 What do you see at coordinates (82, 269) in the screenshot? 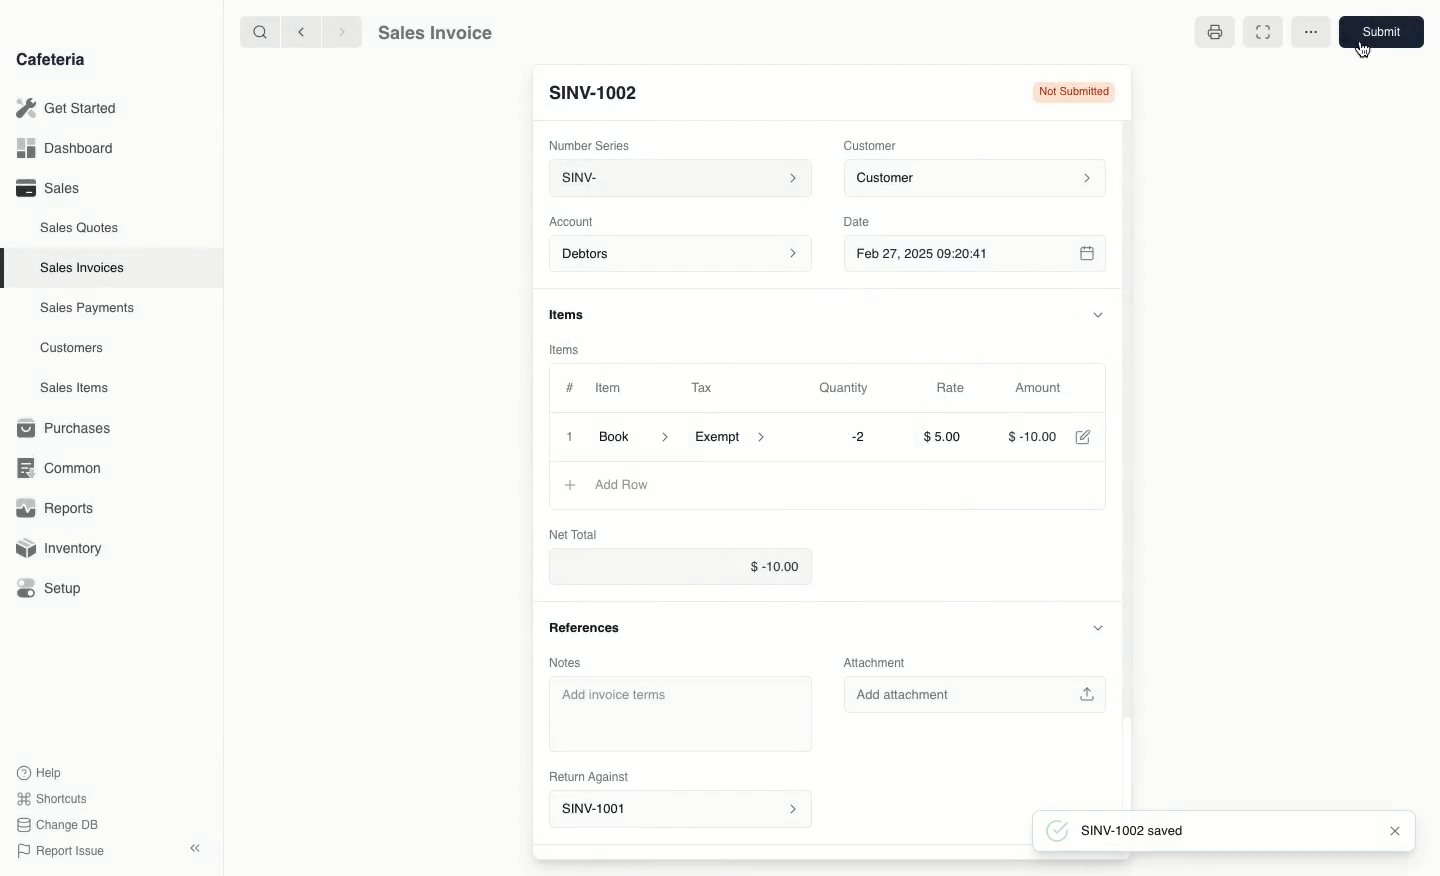
I see `Sales Invoices` at bounding box center [82, 269].